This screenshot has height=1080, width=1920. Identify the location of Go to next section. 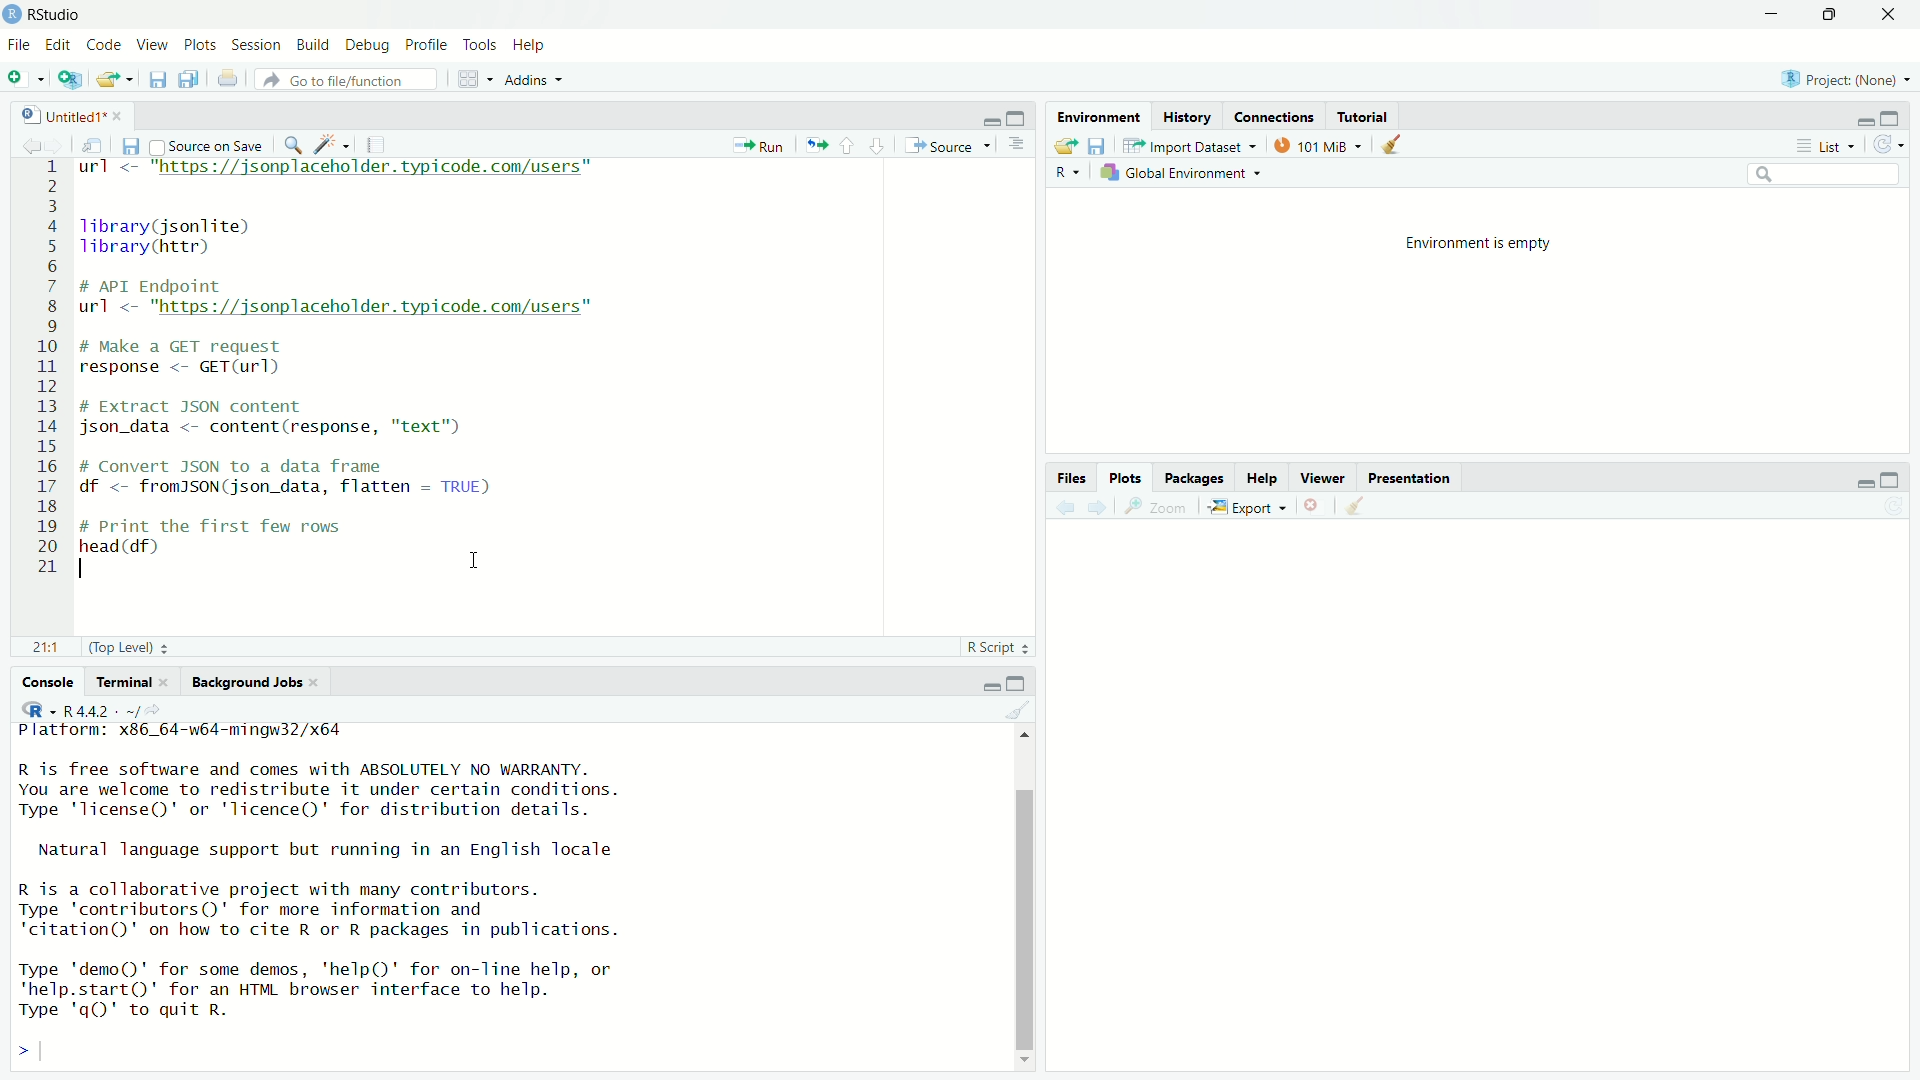
(876, 147).